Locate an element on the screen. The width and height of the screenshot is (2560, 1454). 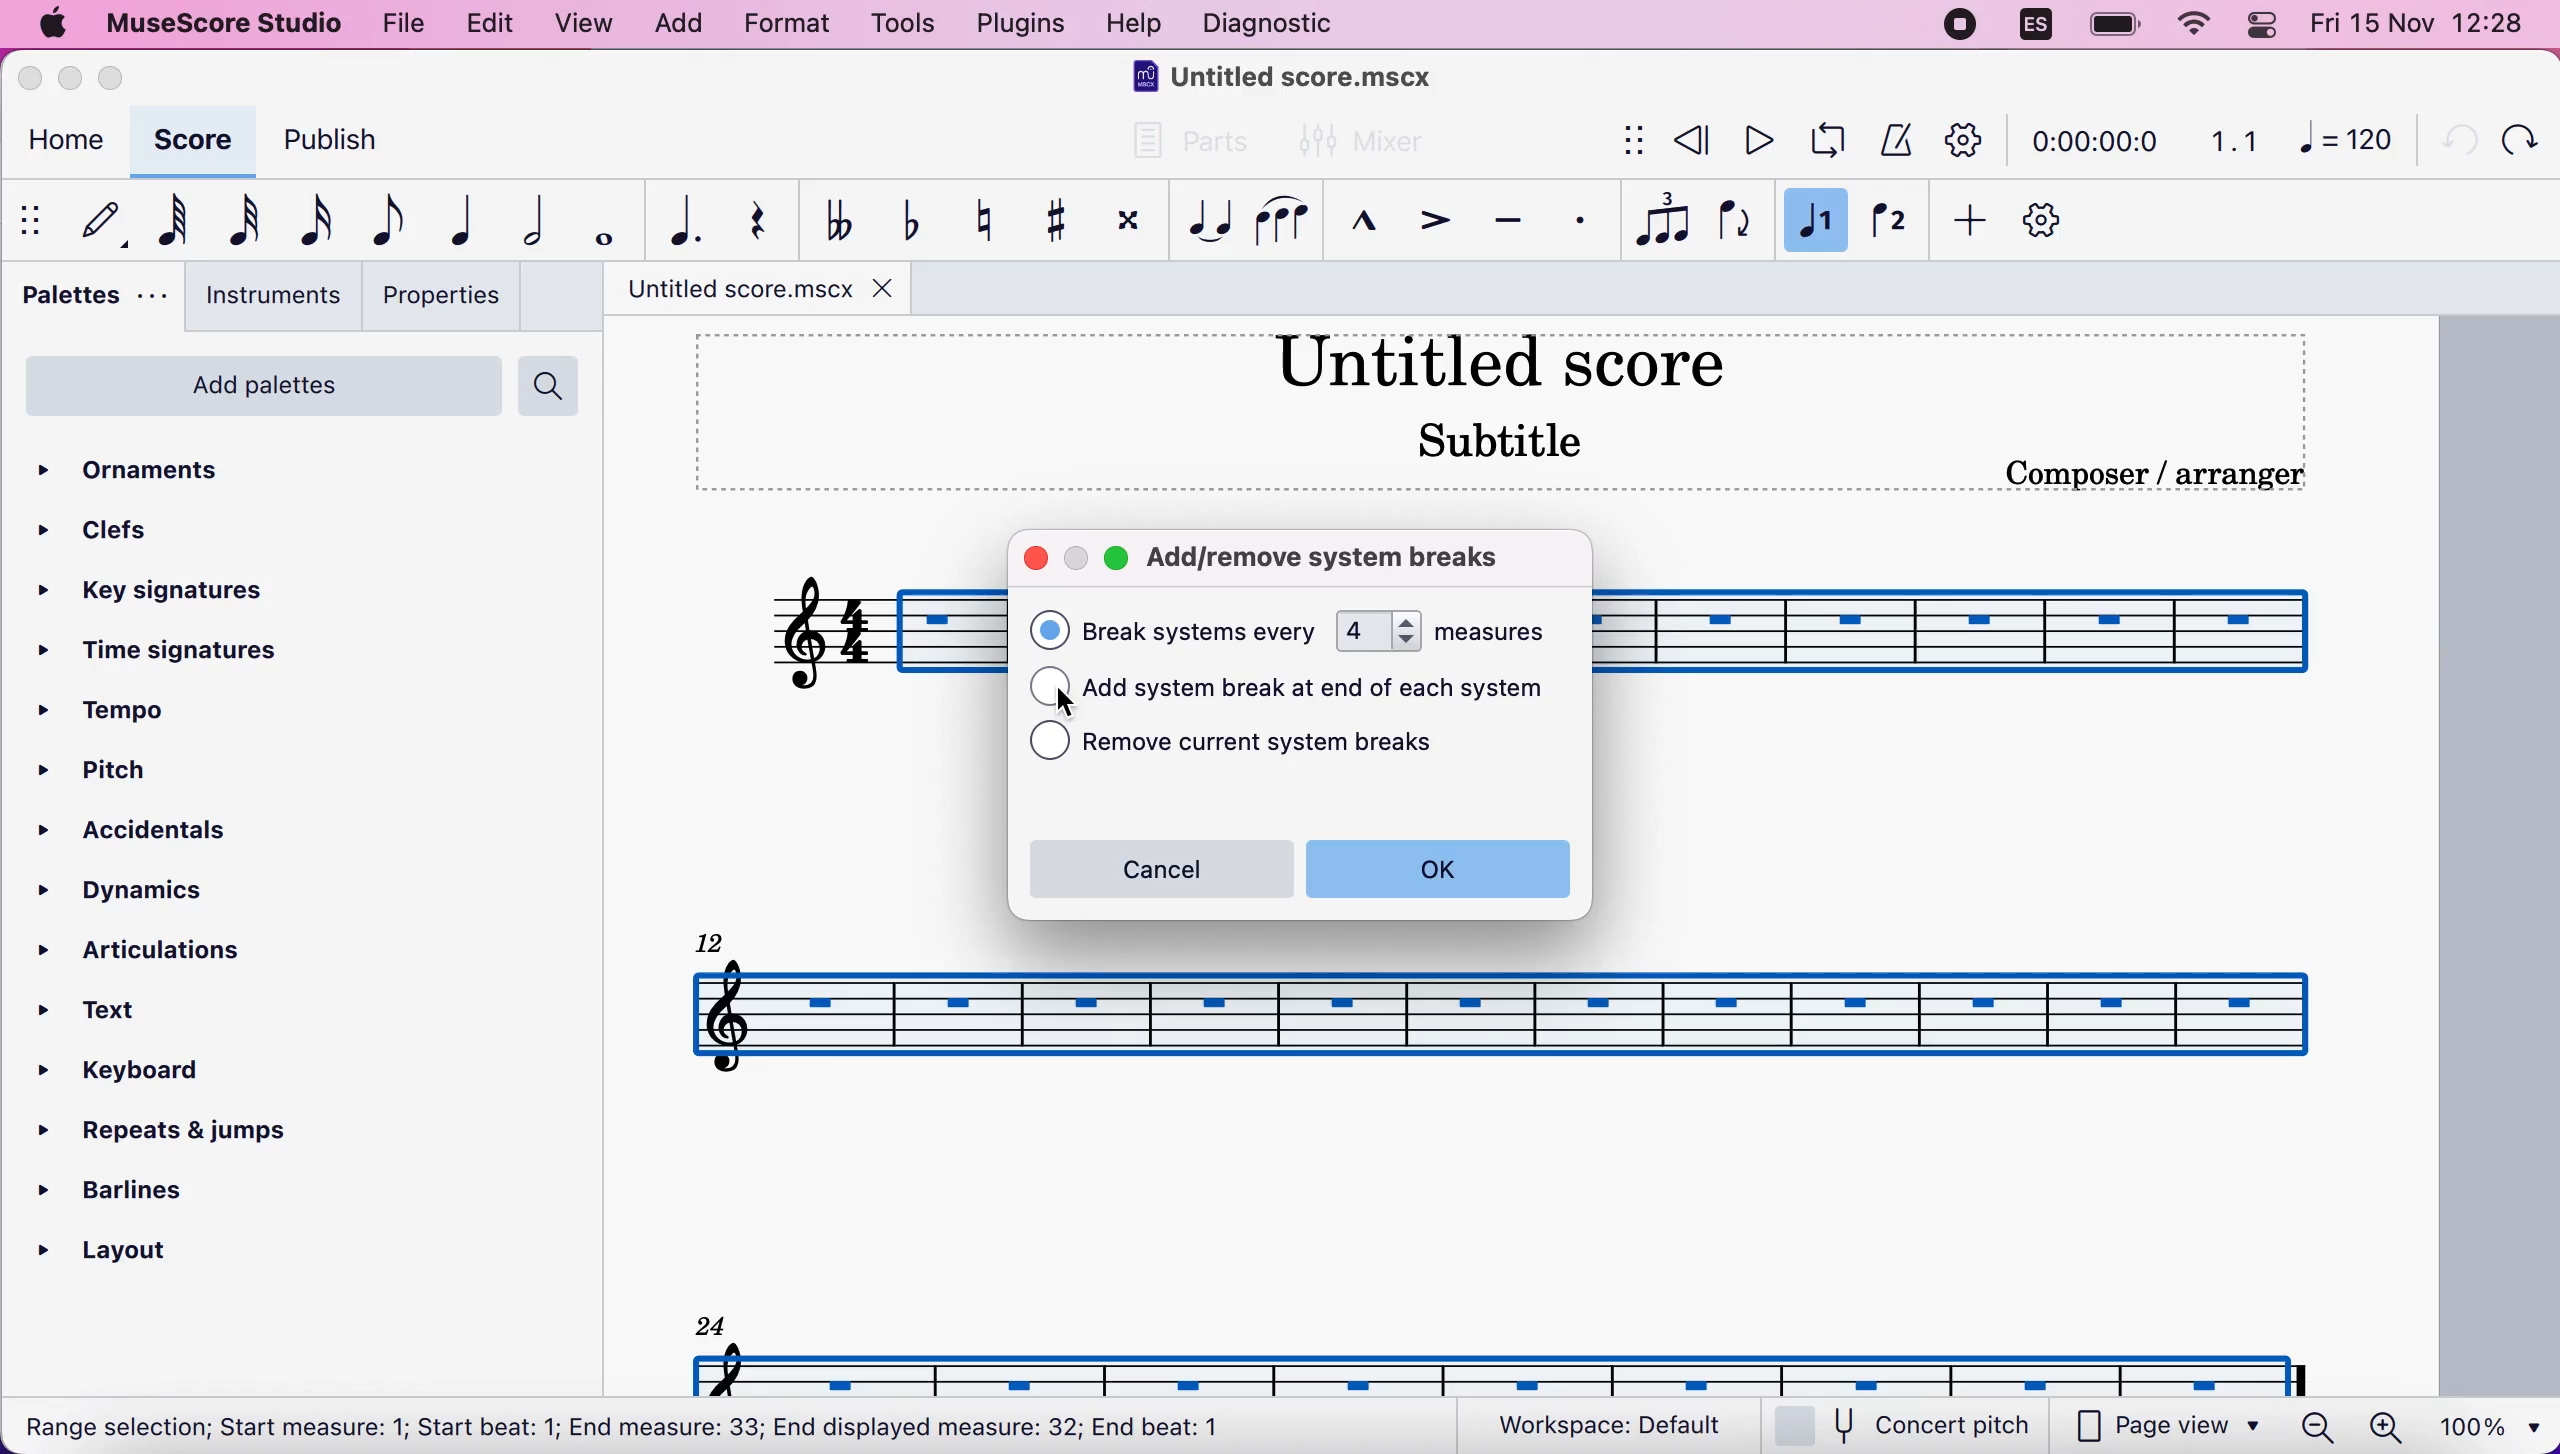
tenuto is located at coordinates (1507, 222).